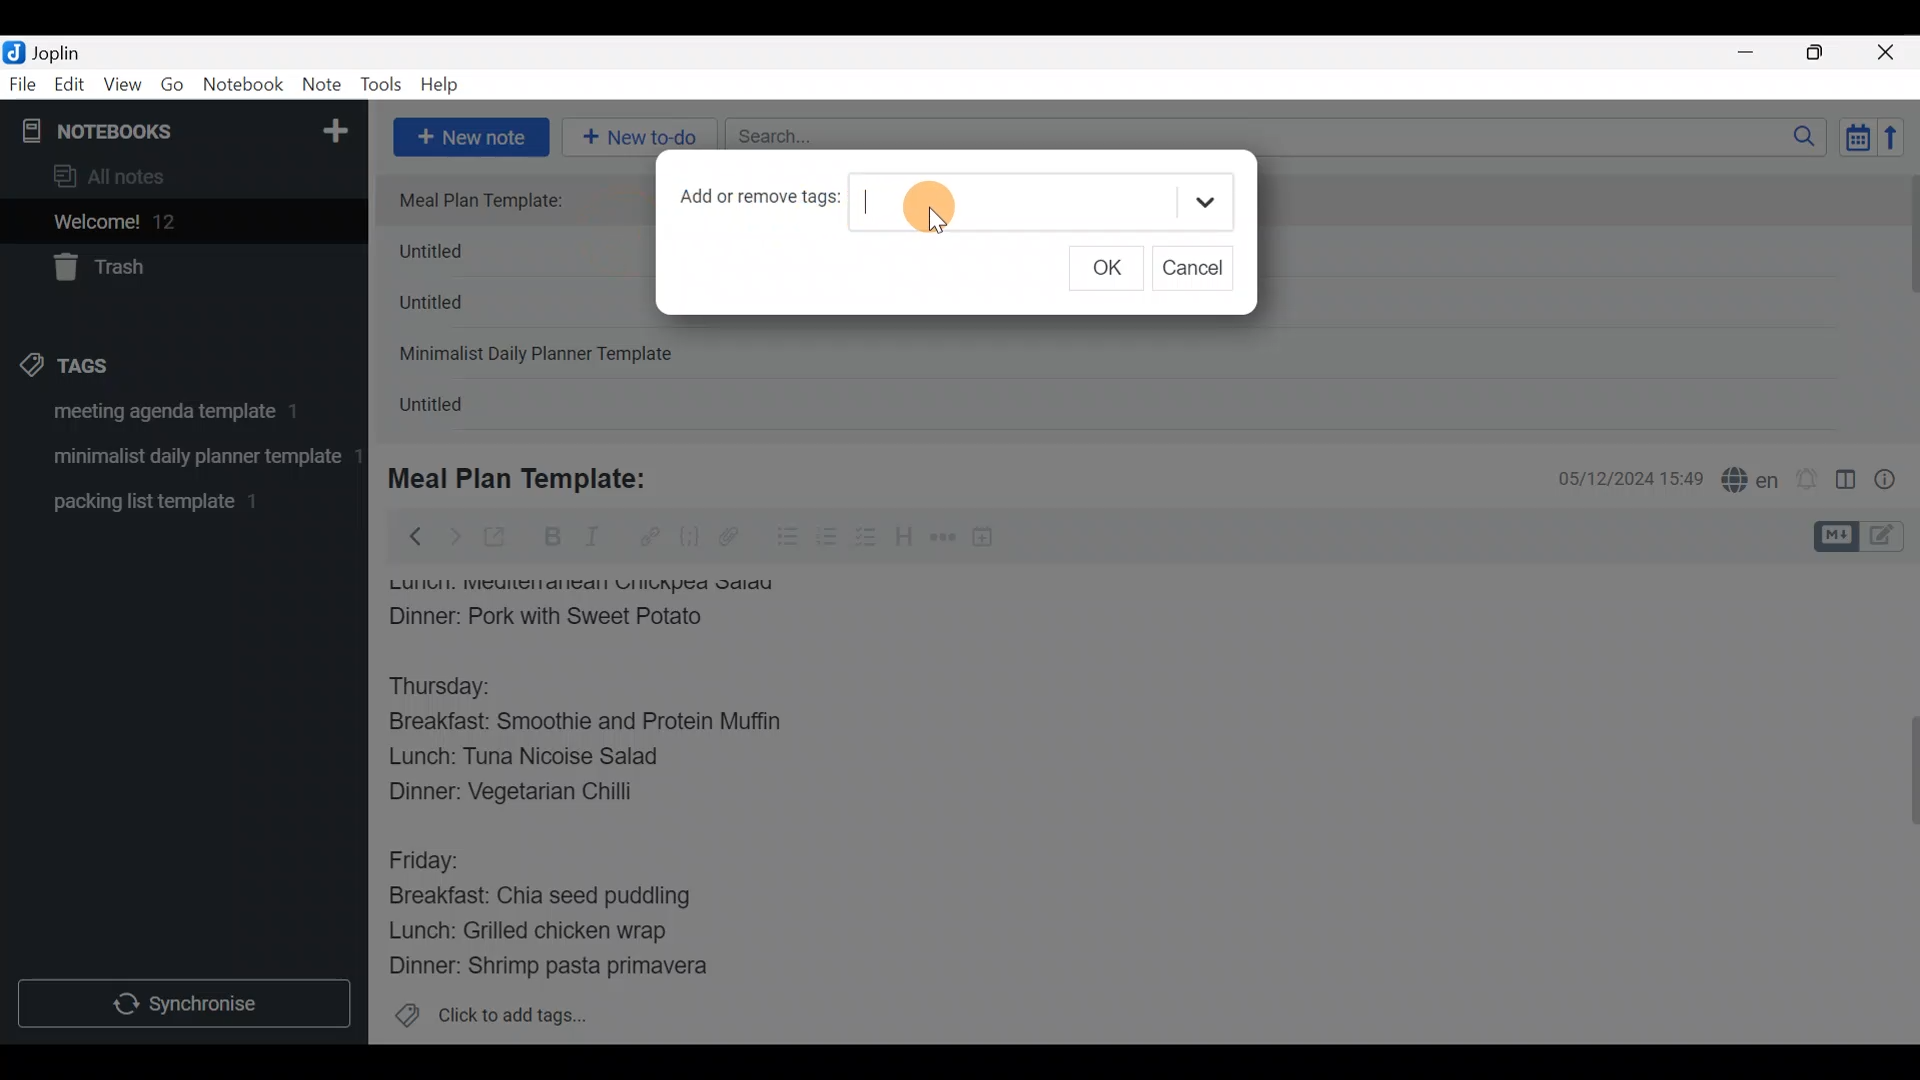  What do you see at coordinates (590, 541) in the screenshot?
I see `Italic` at bounding box center [590, 541].